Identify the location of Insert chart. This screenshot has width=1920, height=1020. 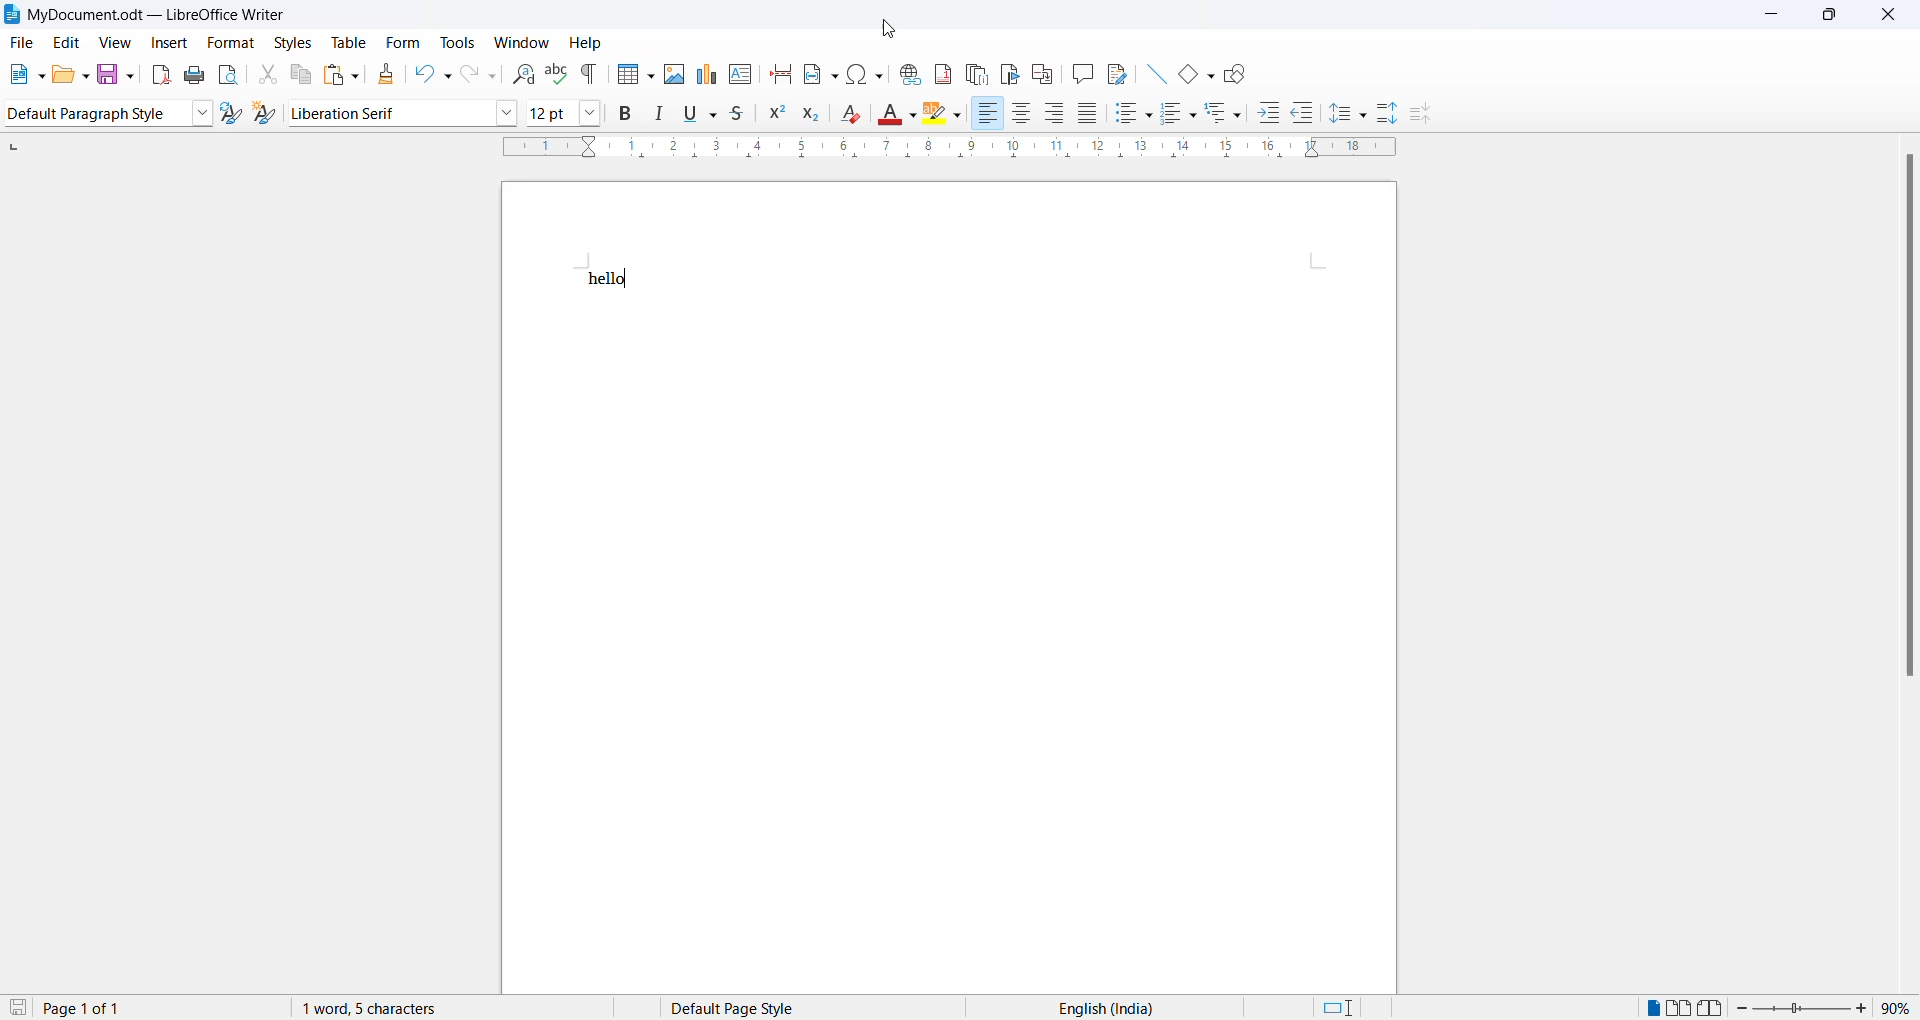
(703, 74).